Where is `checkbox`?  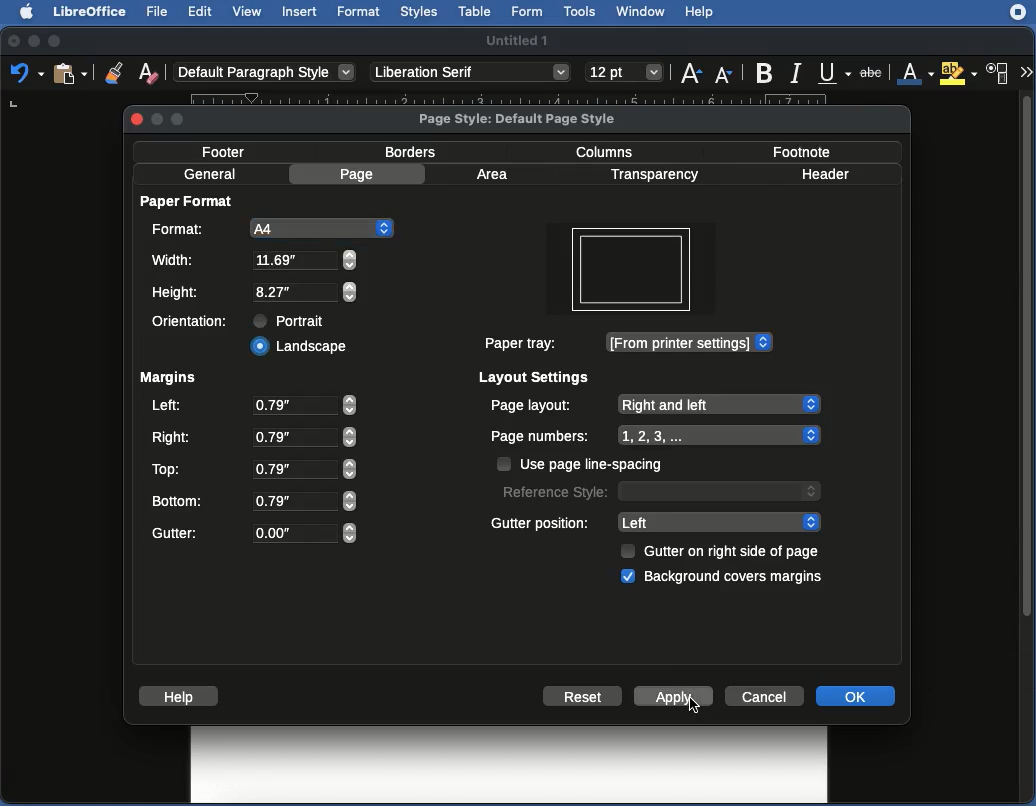 checkbox is located at coordinates (503, 463).